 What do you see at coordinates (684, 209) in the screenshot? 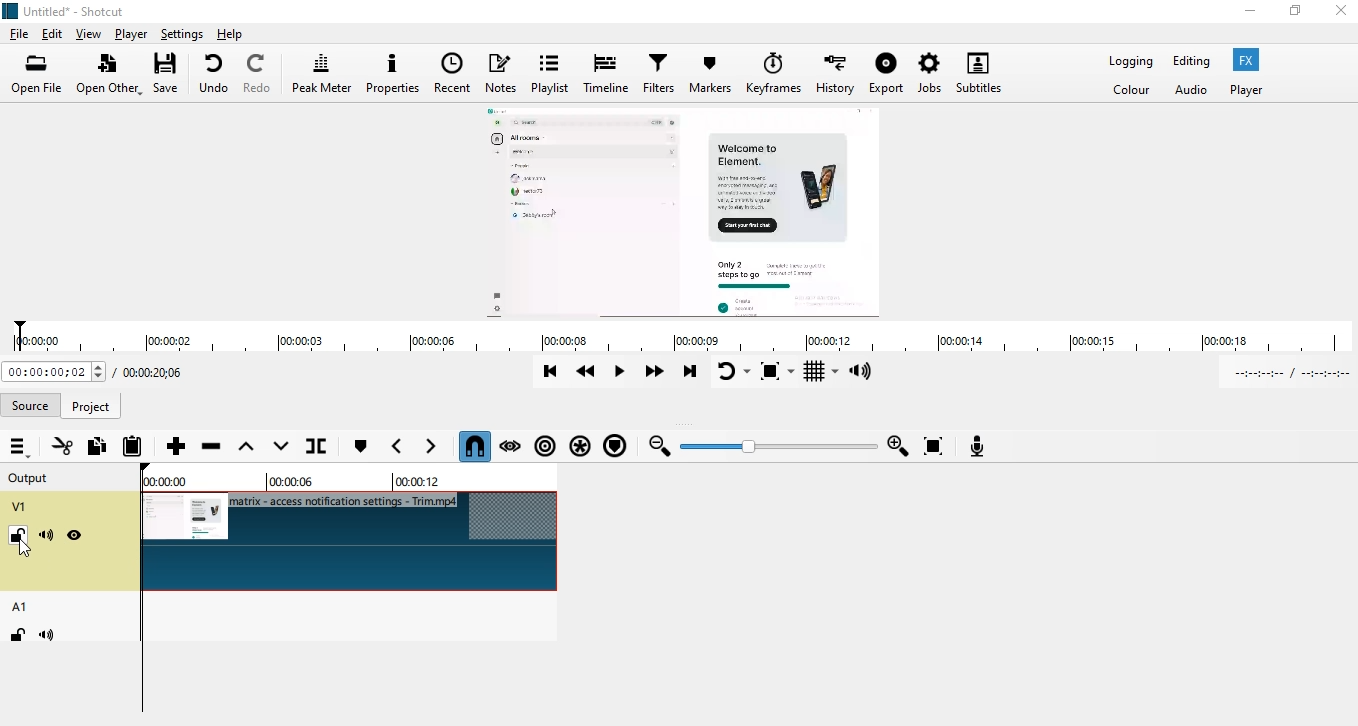
I see `media view` at bounding box center [684, 209].